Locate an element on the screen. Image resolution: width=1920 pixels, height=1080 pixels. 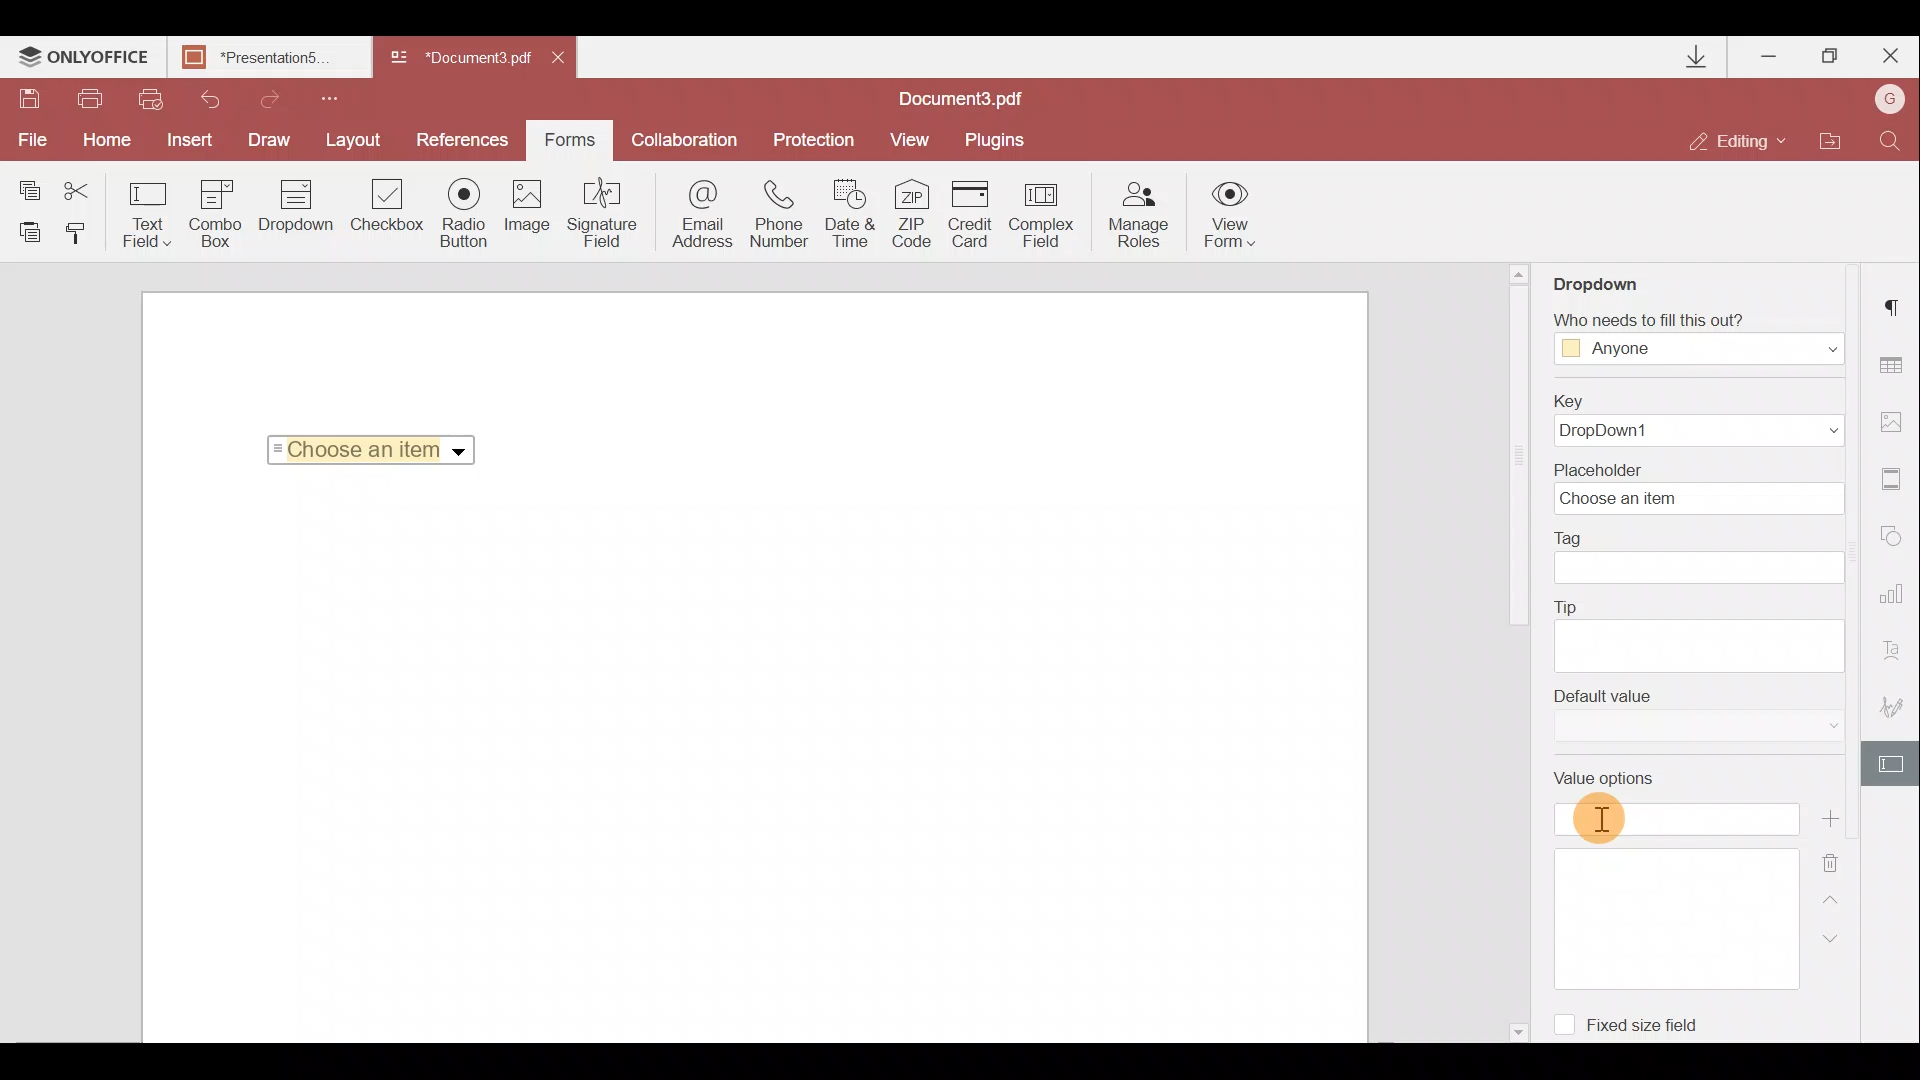
Customize quick access toolbar is located at coordinates (322, 96).